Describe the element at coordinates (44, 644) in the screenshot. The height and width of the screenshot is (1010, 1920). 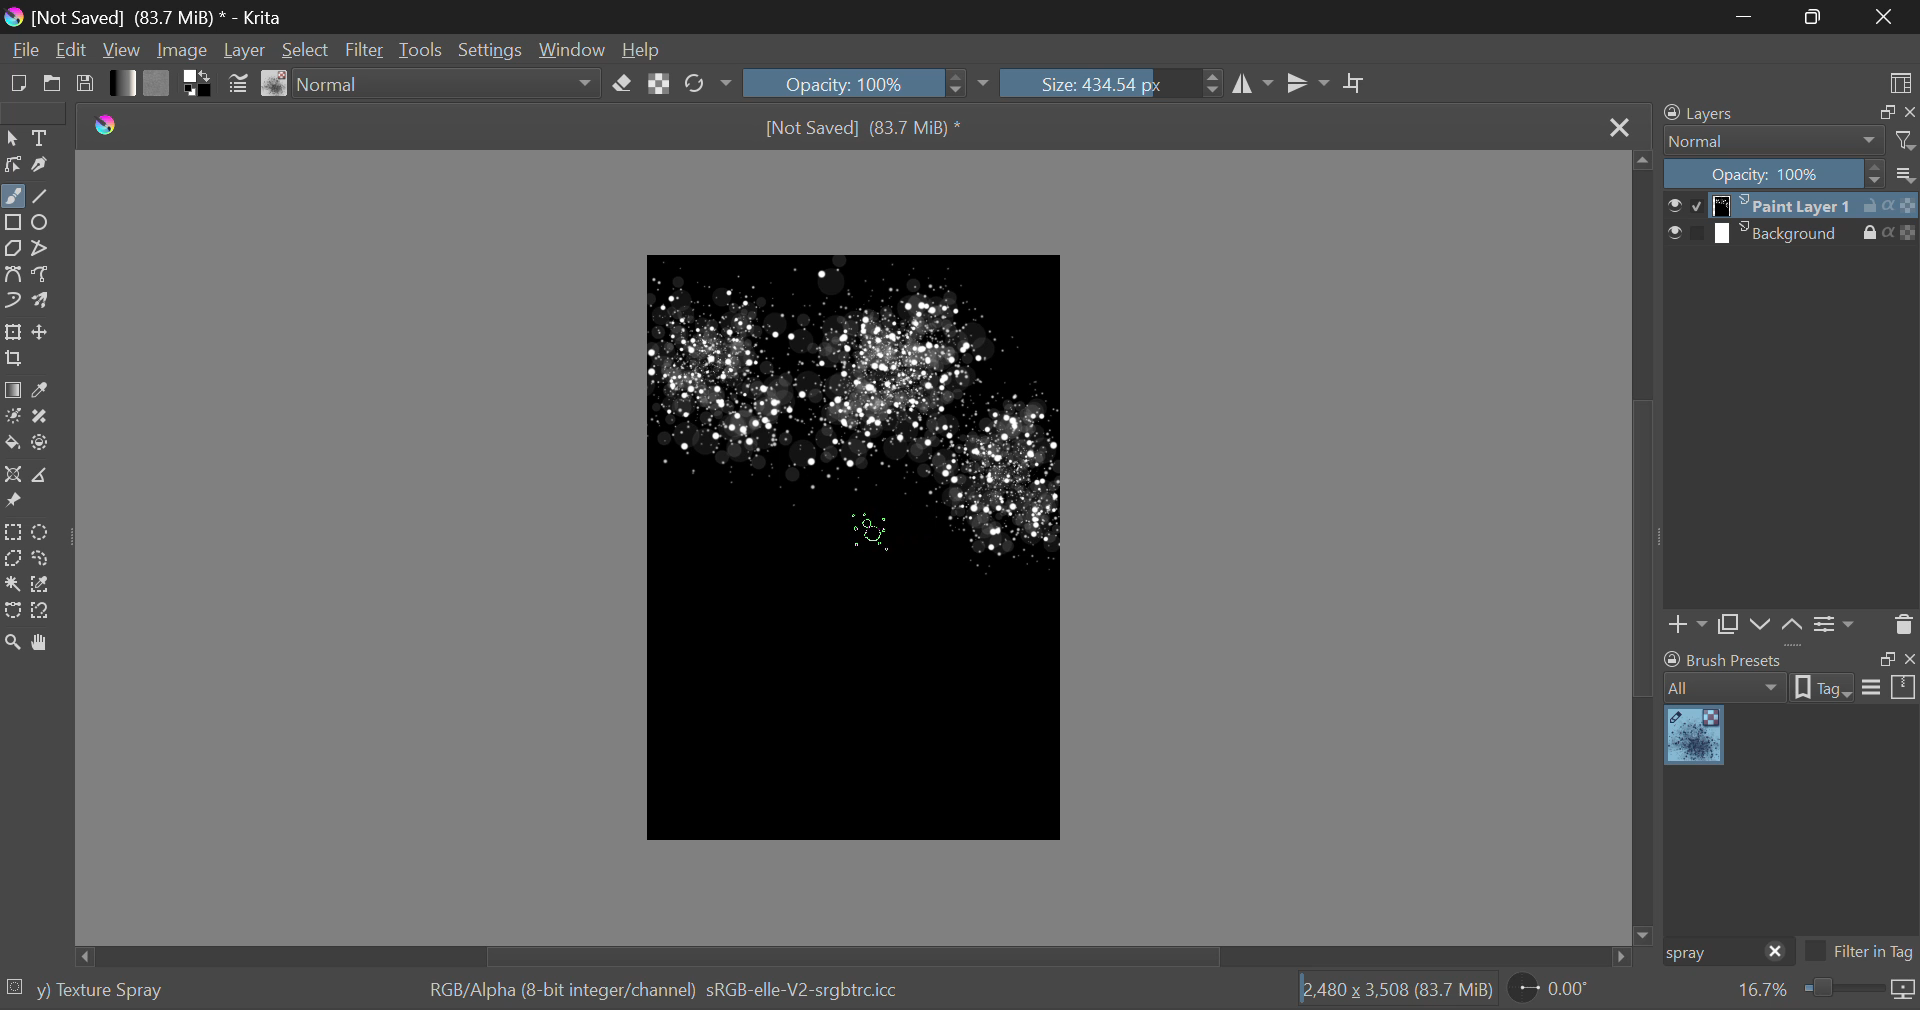
I see `Pan` at that location.